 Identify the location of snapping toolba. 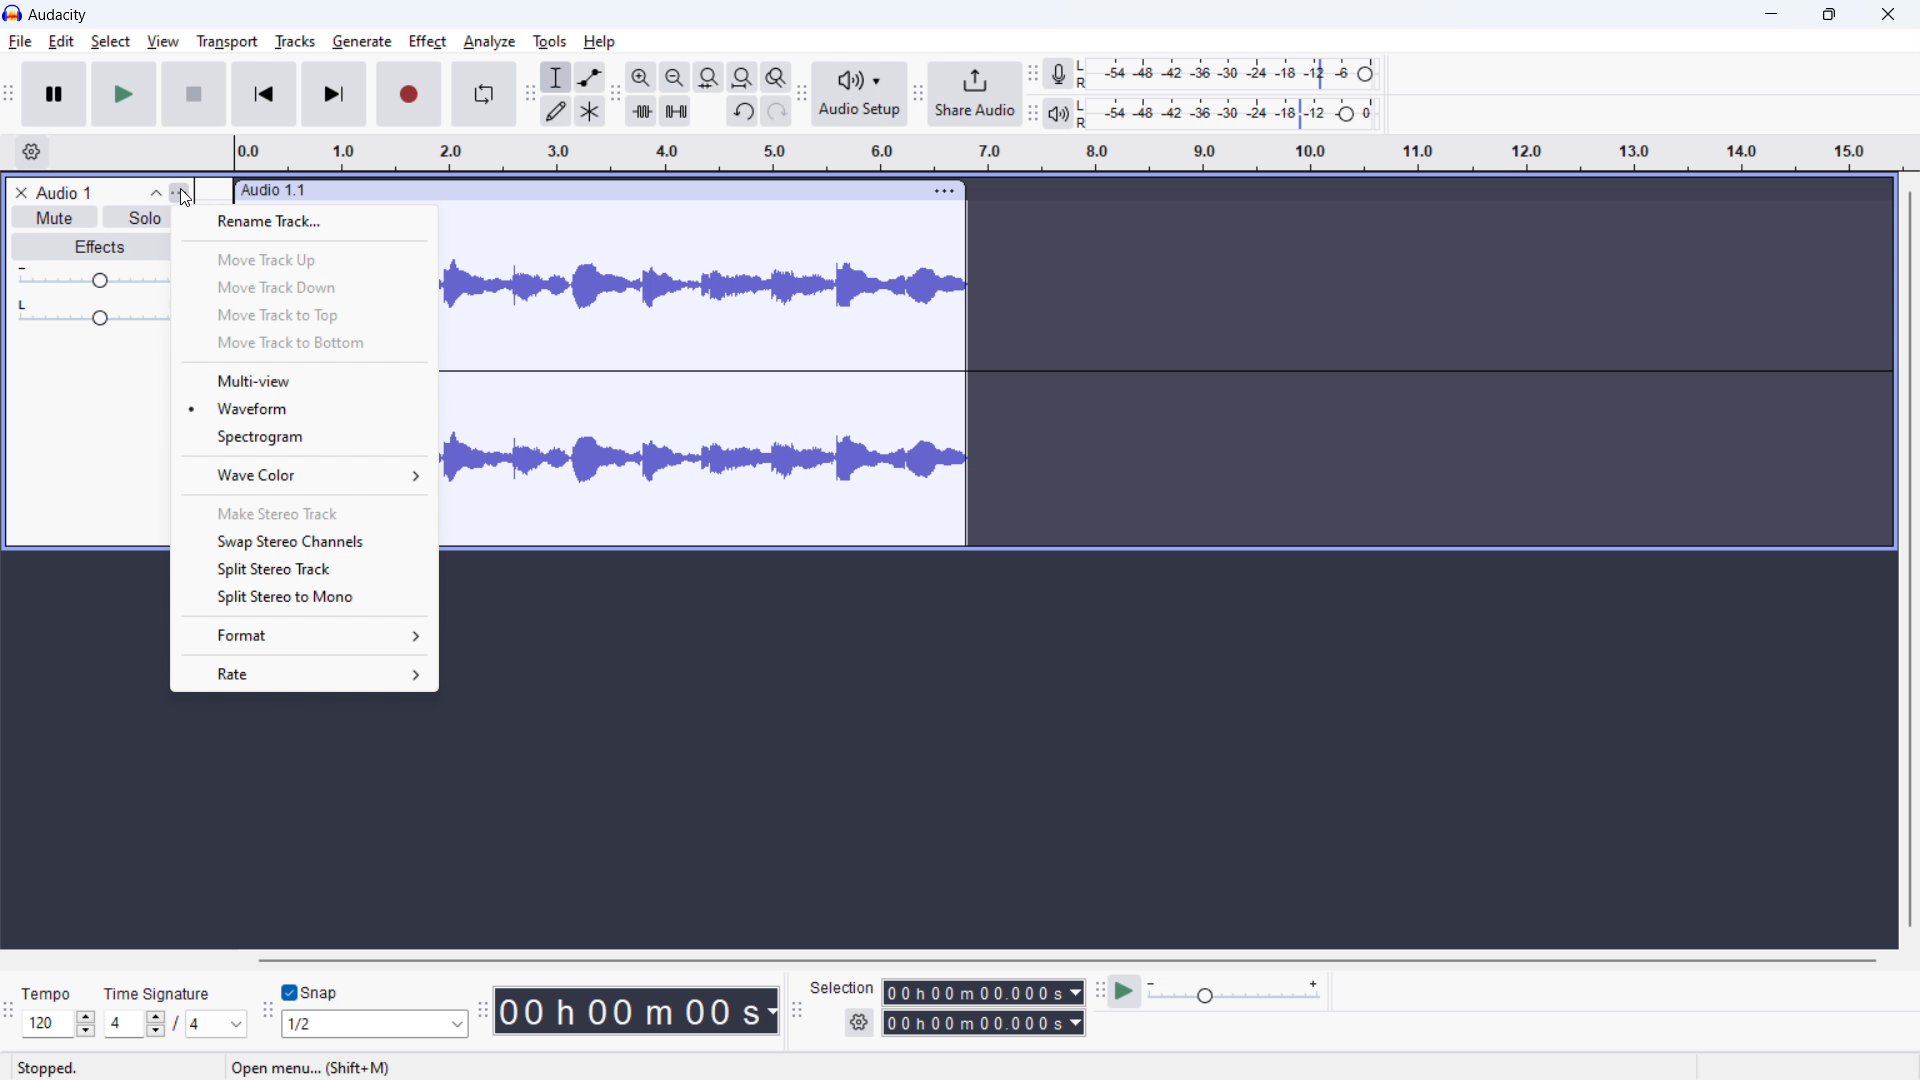
(265, 1011).